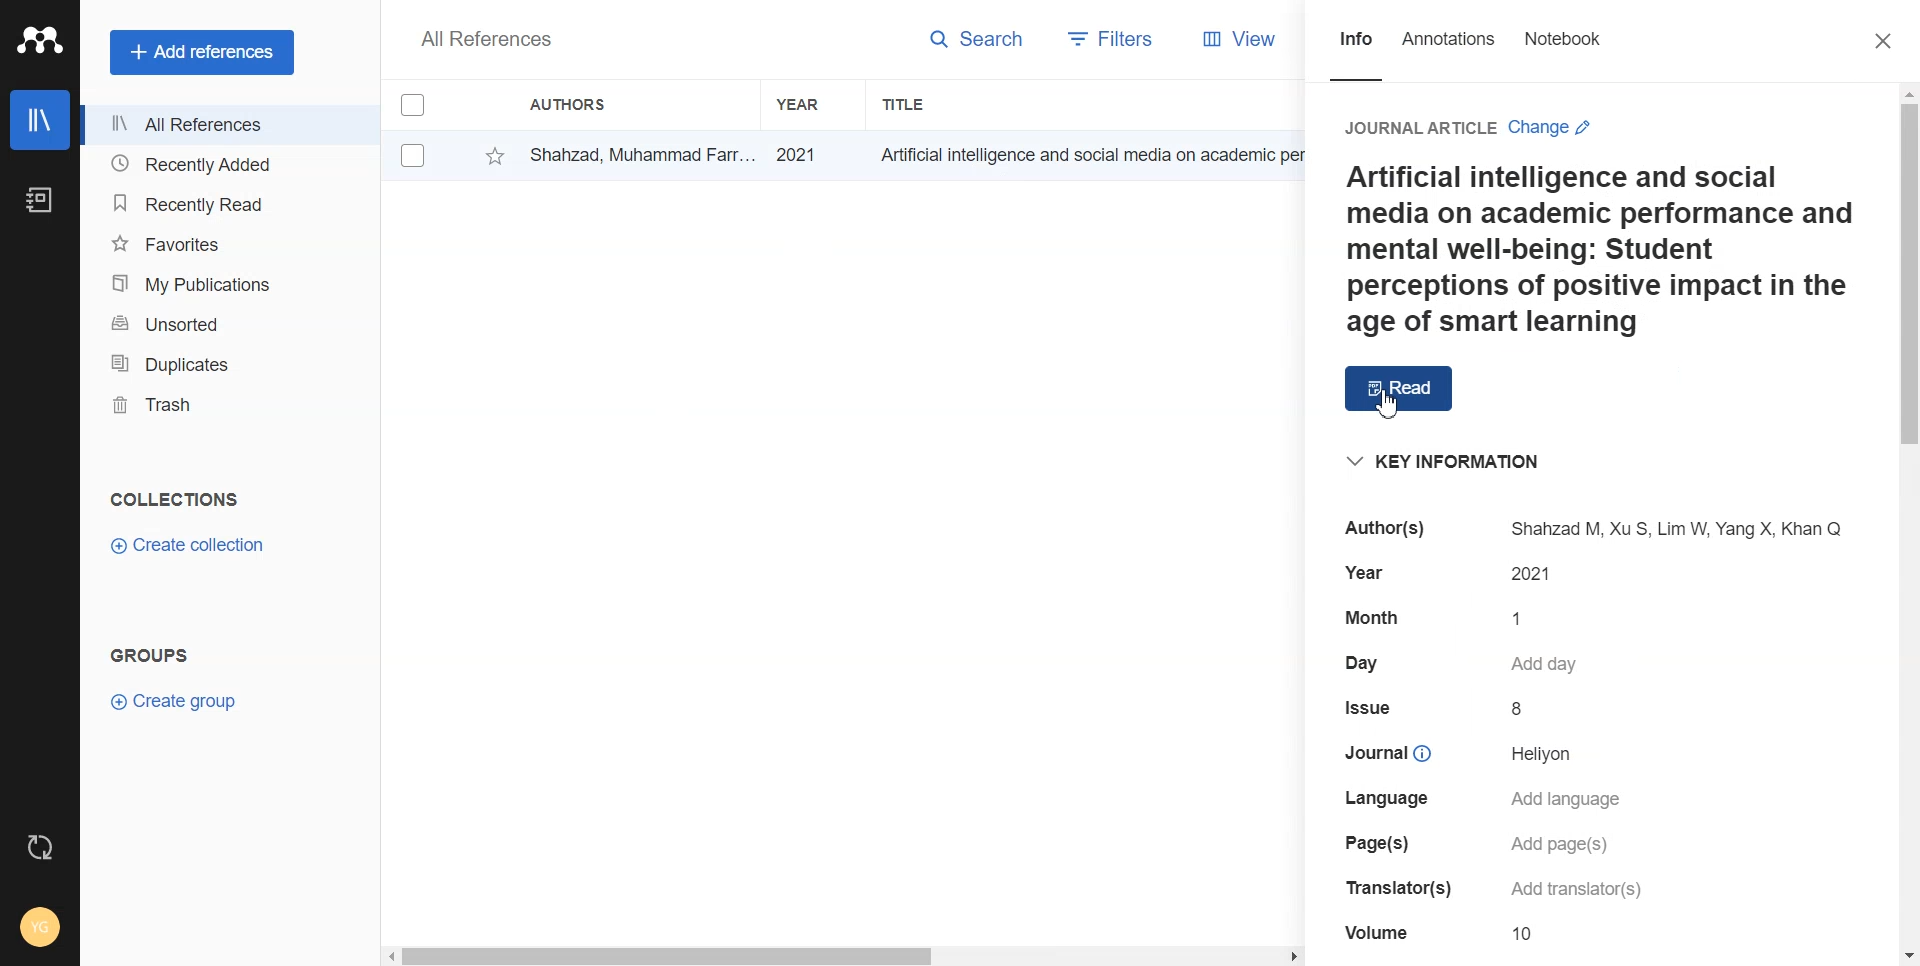 This screenshot has width=1920, height=966. What do you see at coordinates (1233, 39) in the screenshot?
I see `View` at bounding box center [1233, 39].